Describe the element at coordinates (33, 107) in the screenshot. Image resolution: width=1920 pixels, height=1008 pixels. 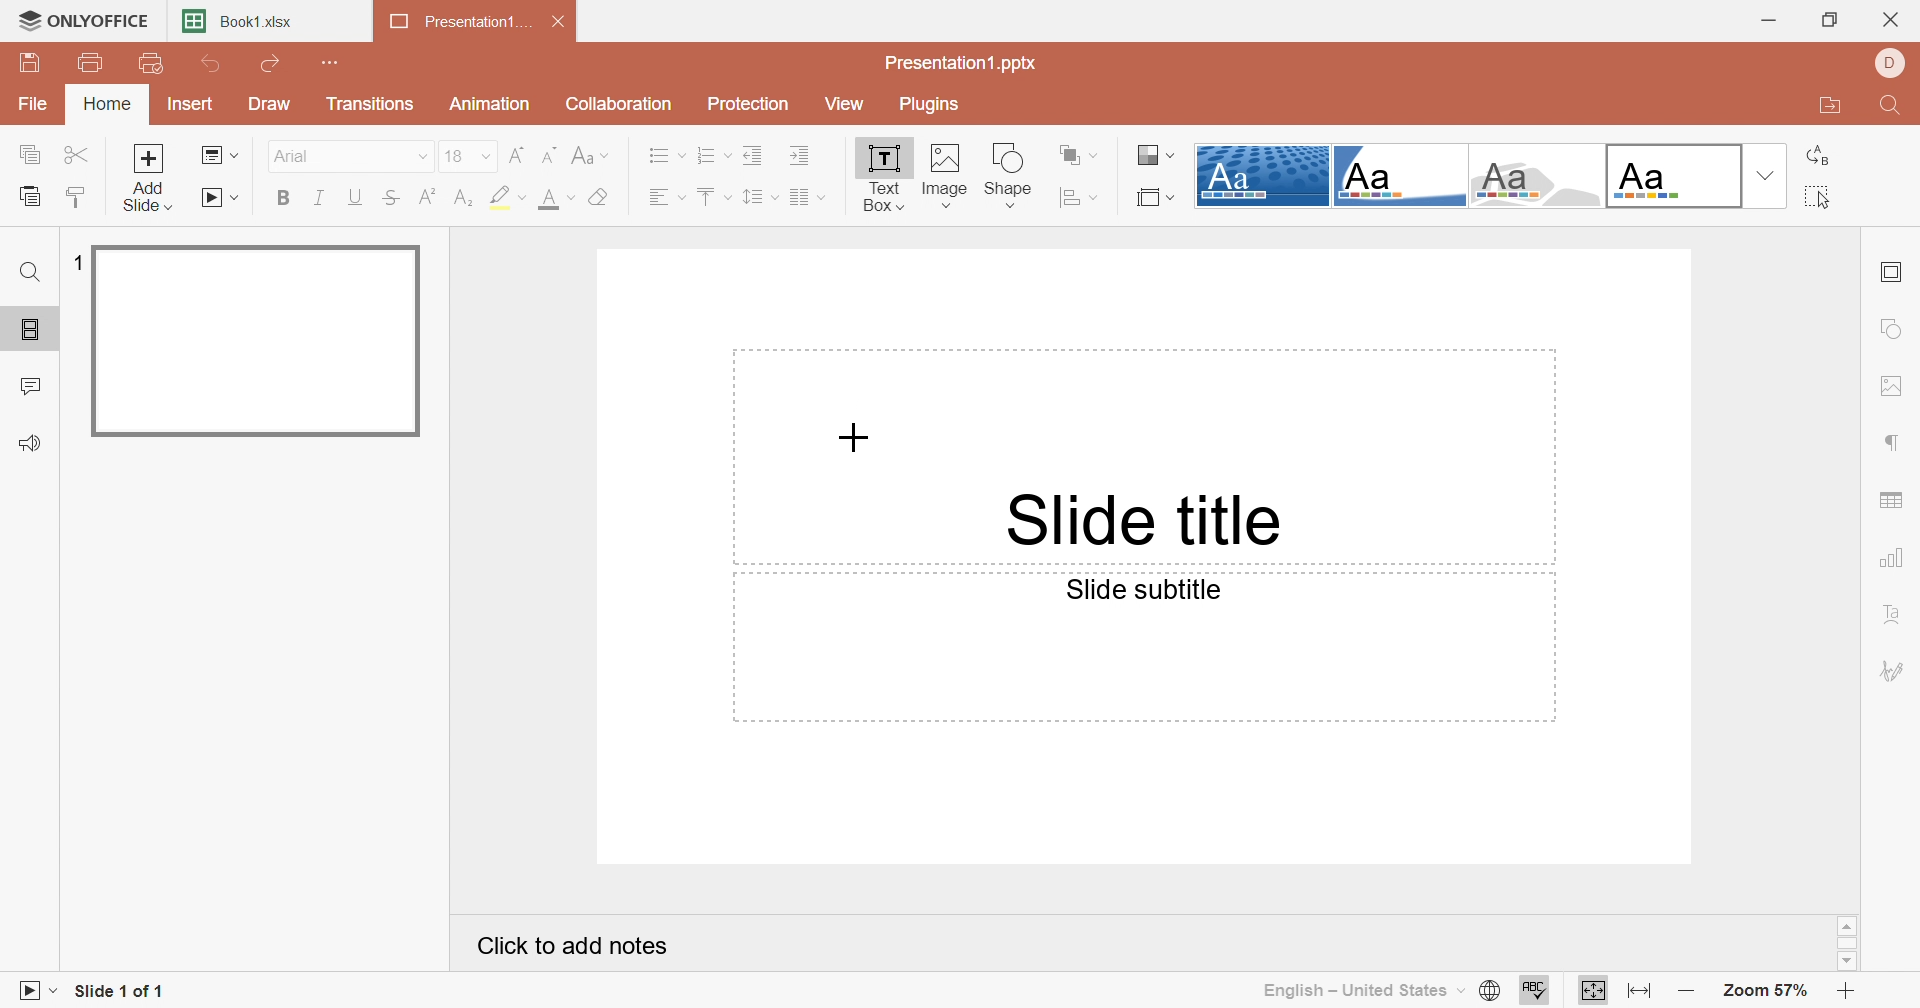
I see `File` at that location.